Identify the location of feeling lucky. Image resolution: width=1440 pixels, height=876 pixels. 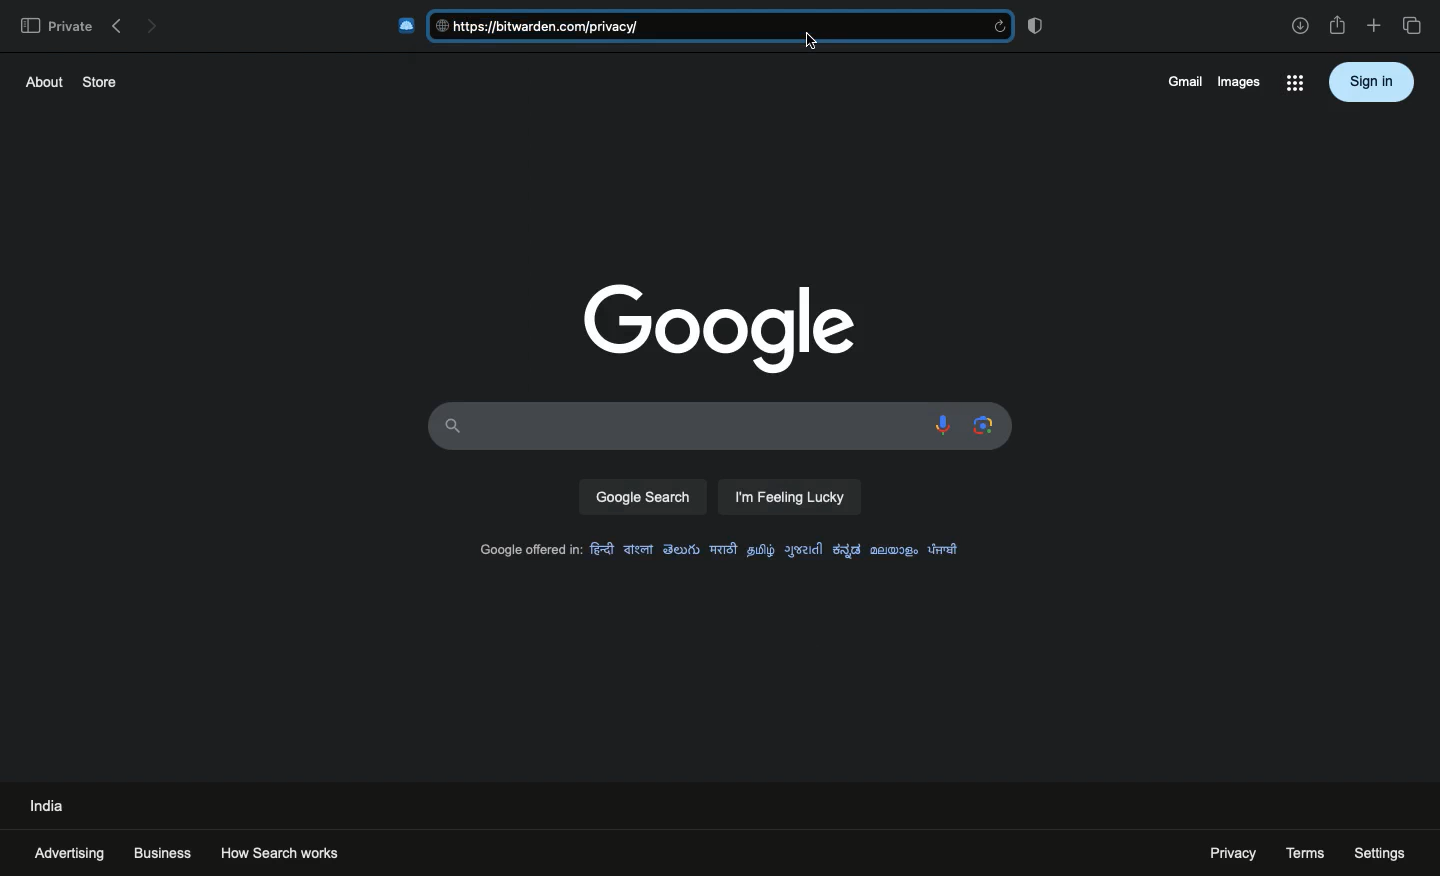
(791, 498).